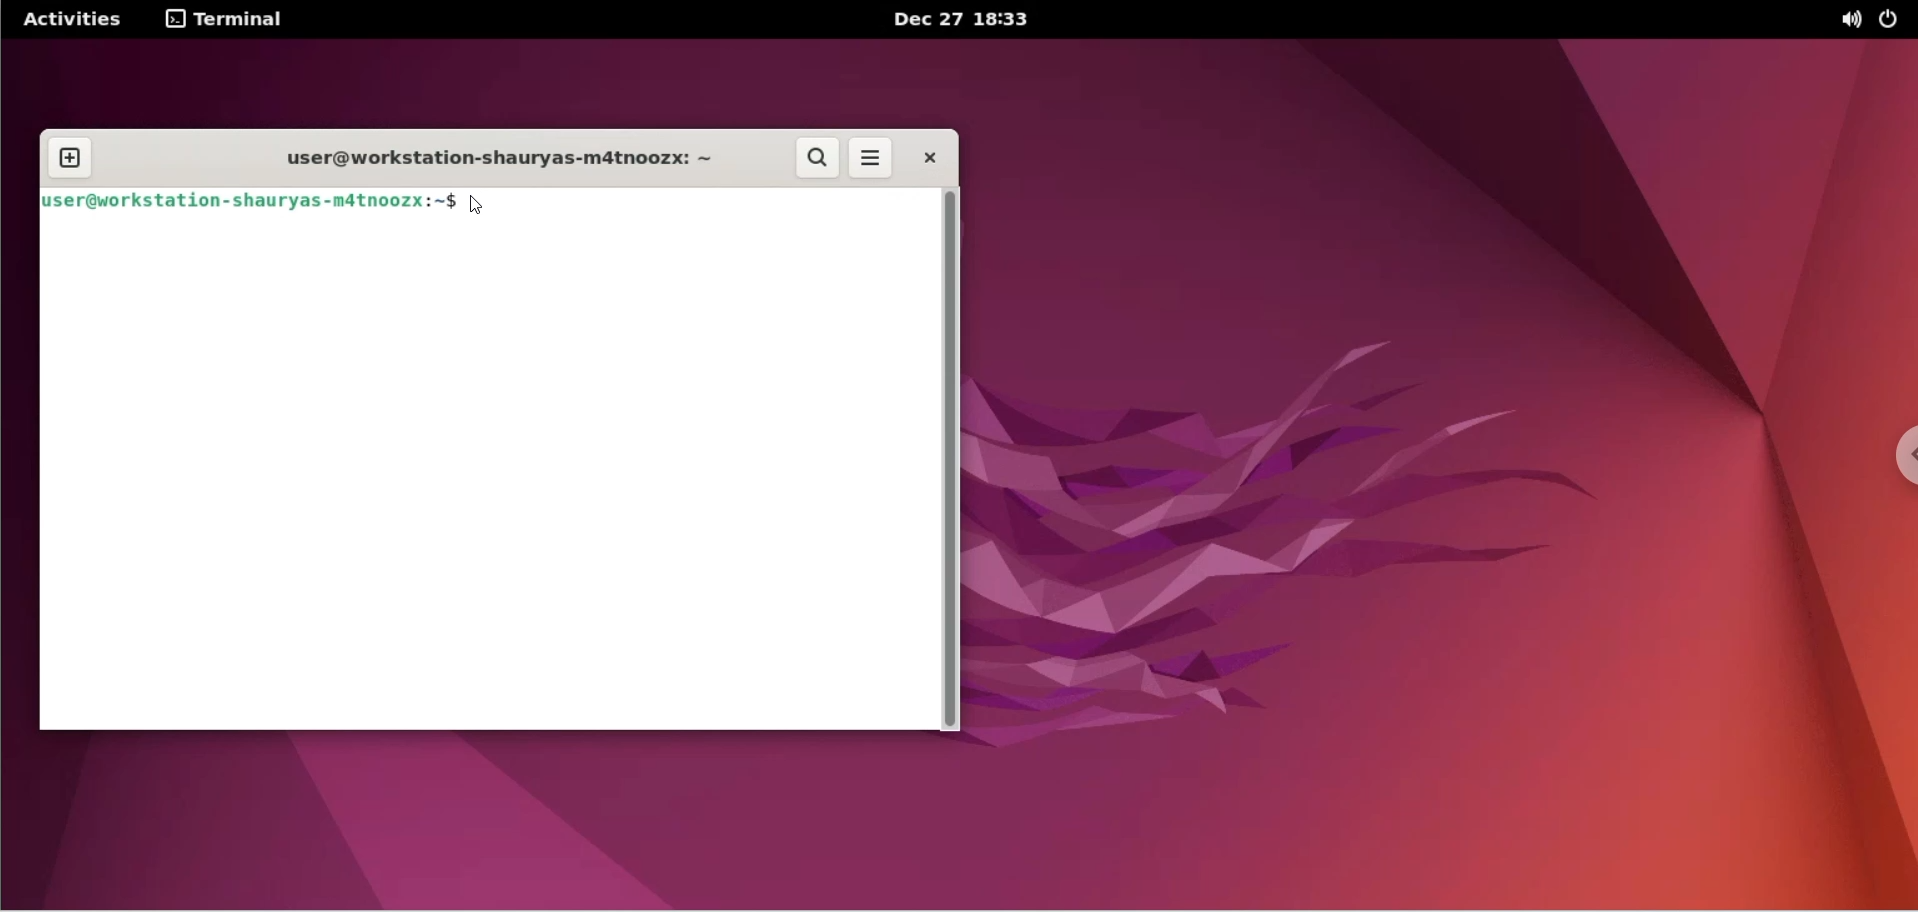 The height and width of the screenshot is (912, 1918). What do you see at coordinates (487, 158) in the screenshot?
I see `user@workstation-shauryas-m4tnoozx:~` at bounding box center [487, 158].